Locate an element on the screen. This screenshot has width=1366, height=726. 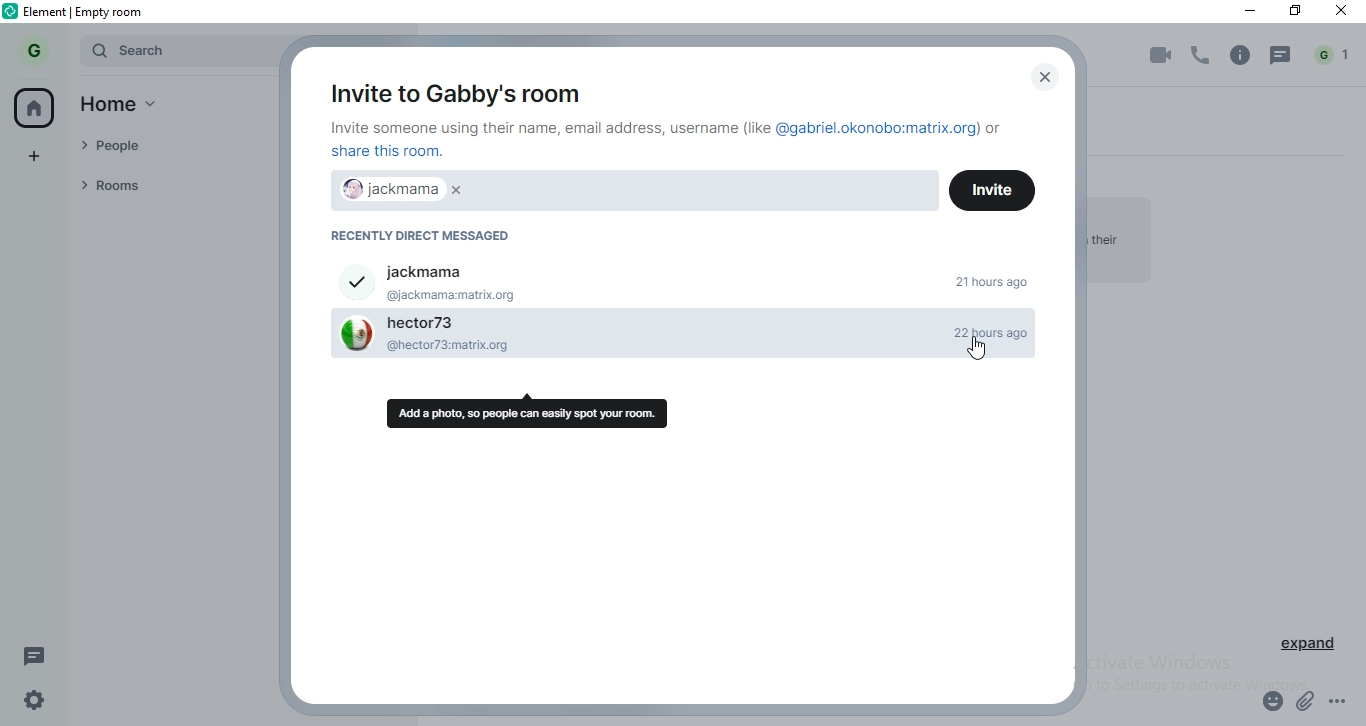
cursor is located at coordinates (979, 352).